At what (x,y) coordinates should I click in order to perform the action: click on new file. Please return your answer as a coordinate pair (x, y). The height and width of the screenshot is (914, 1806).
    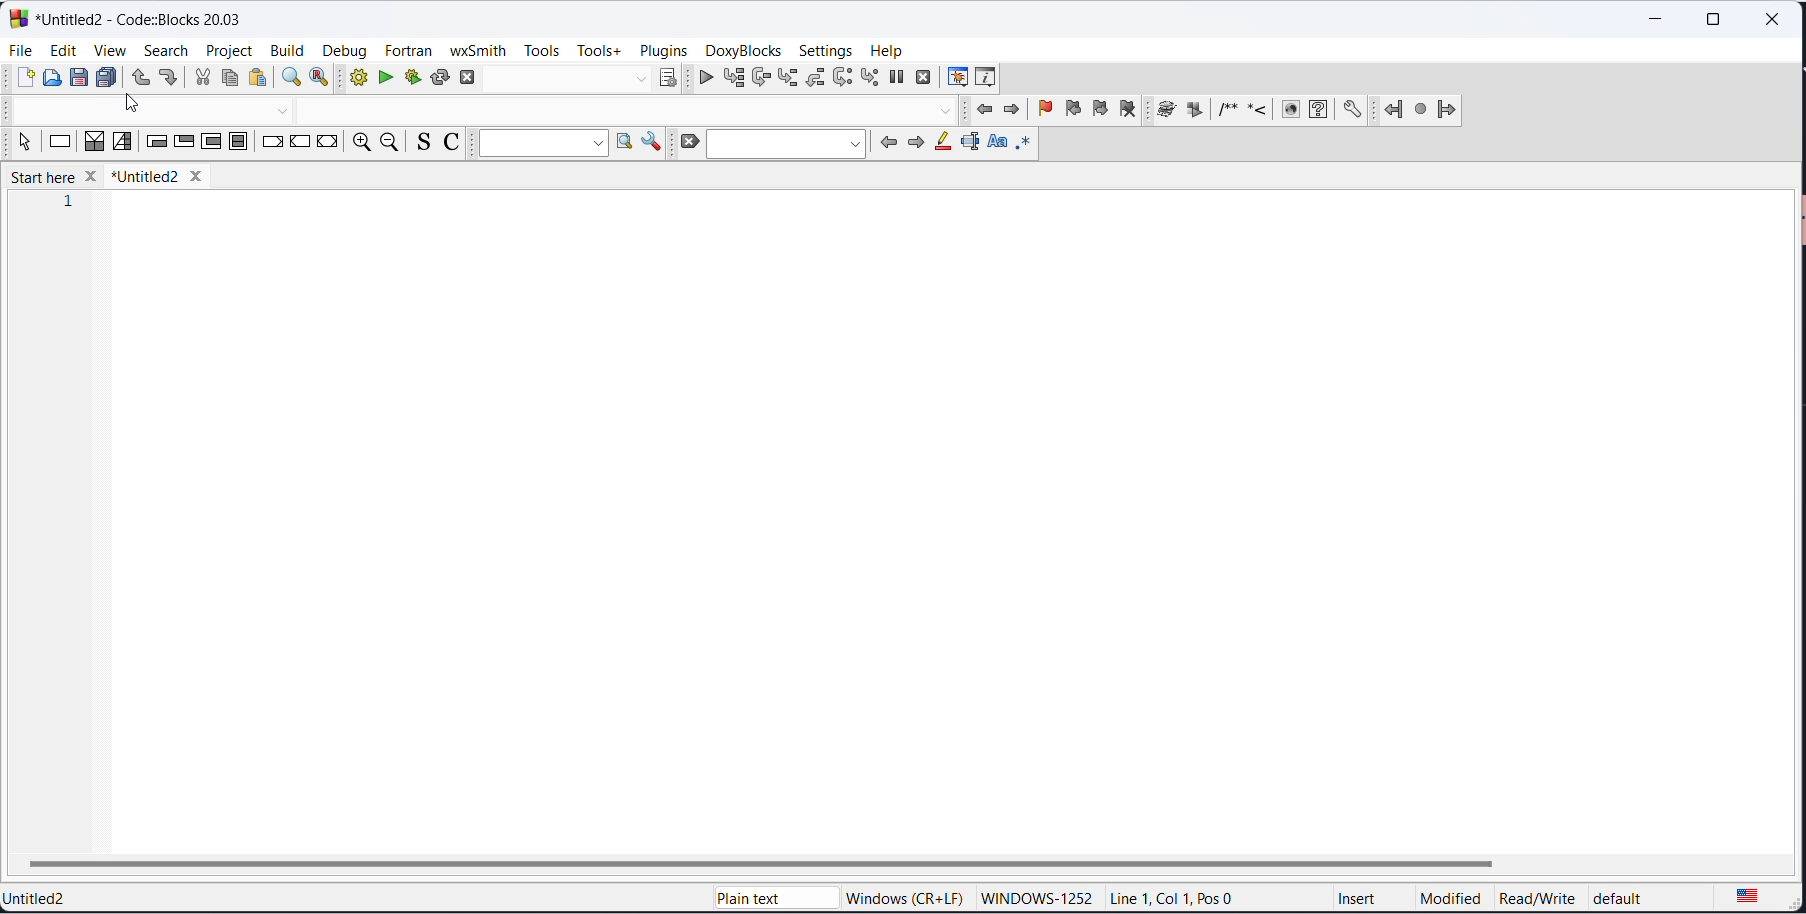
    Looking at the image, I should click on (25, 78).